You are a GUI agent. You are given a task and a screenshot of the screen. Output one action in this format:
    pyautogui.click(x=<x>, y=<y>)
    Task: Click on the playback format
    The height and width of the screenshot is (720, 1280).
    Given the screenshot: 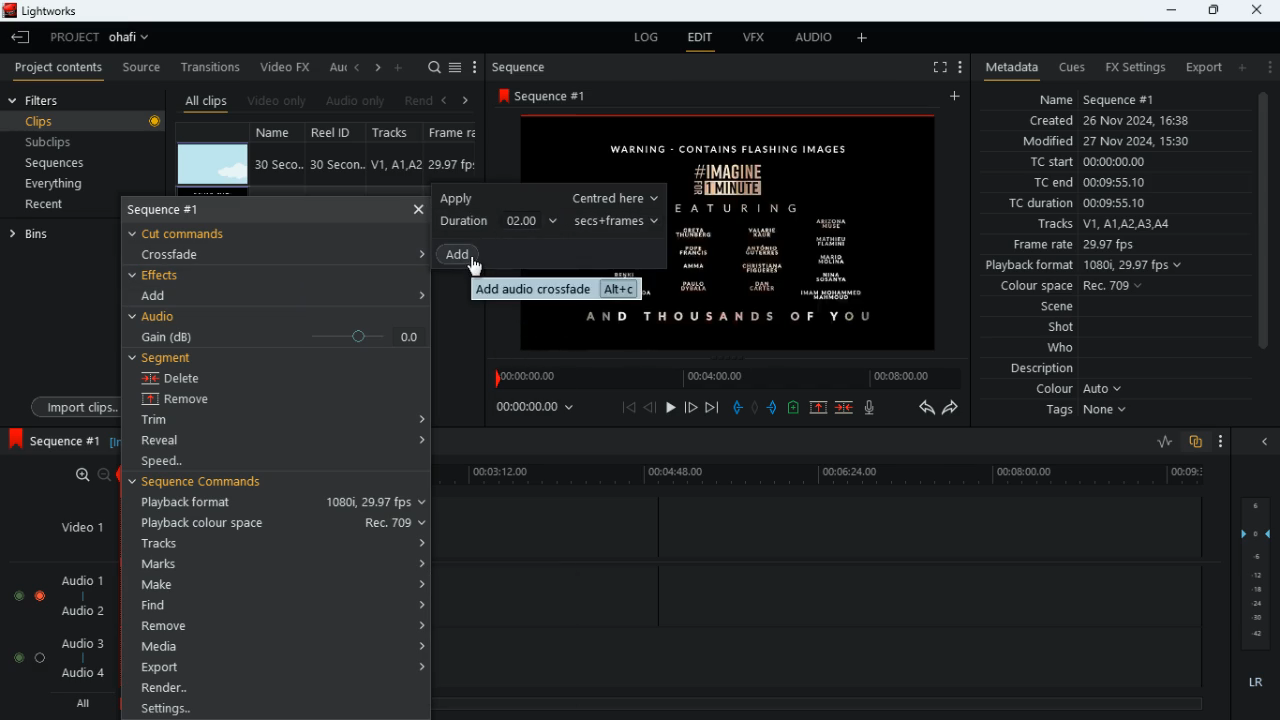 What is the action you would take?
    pyautogui.click(x=278, y=504)
    